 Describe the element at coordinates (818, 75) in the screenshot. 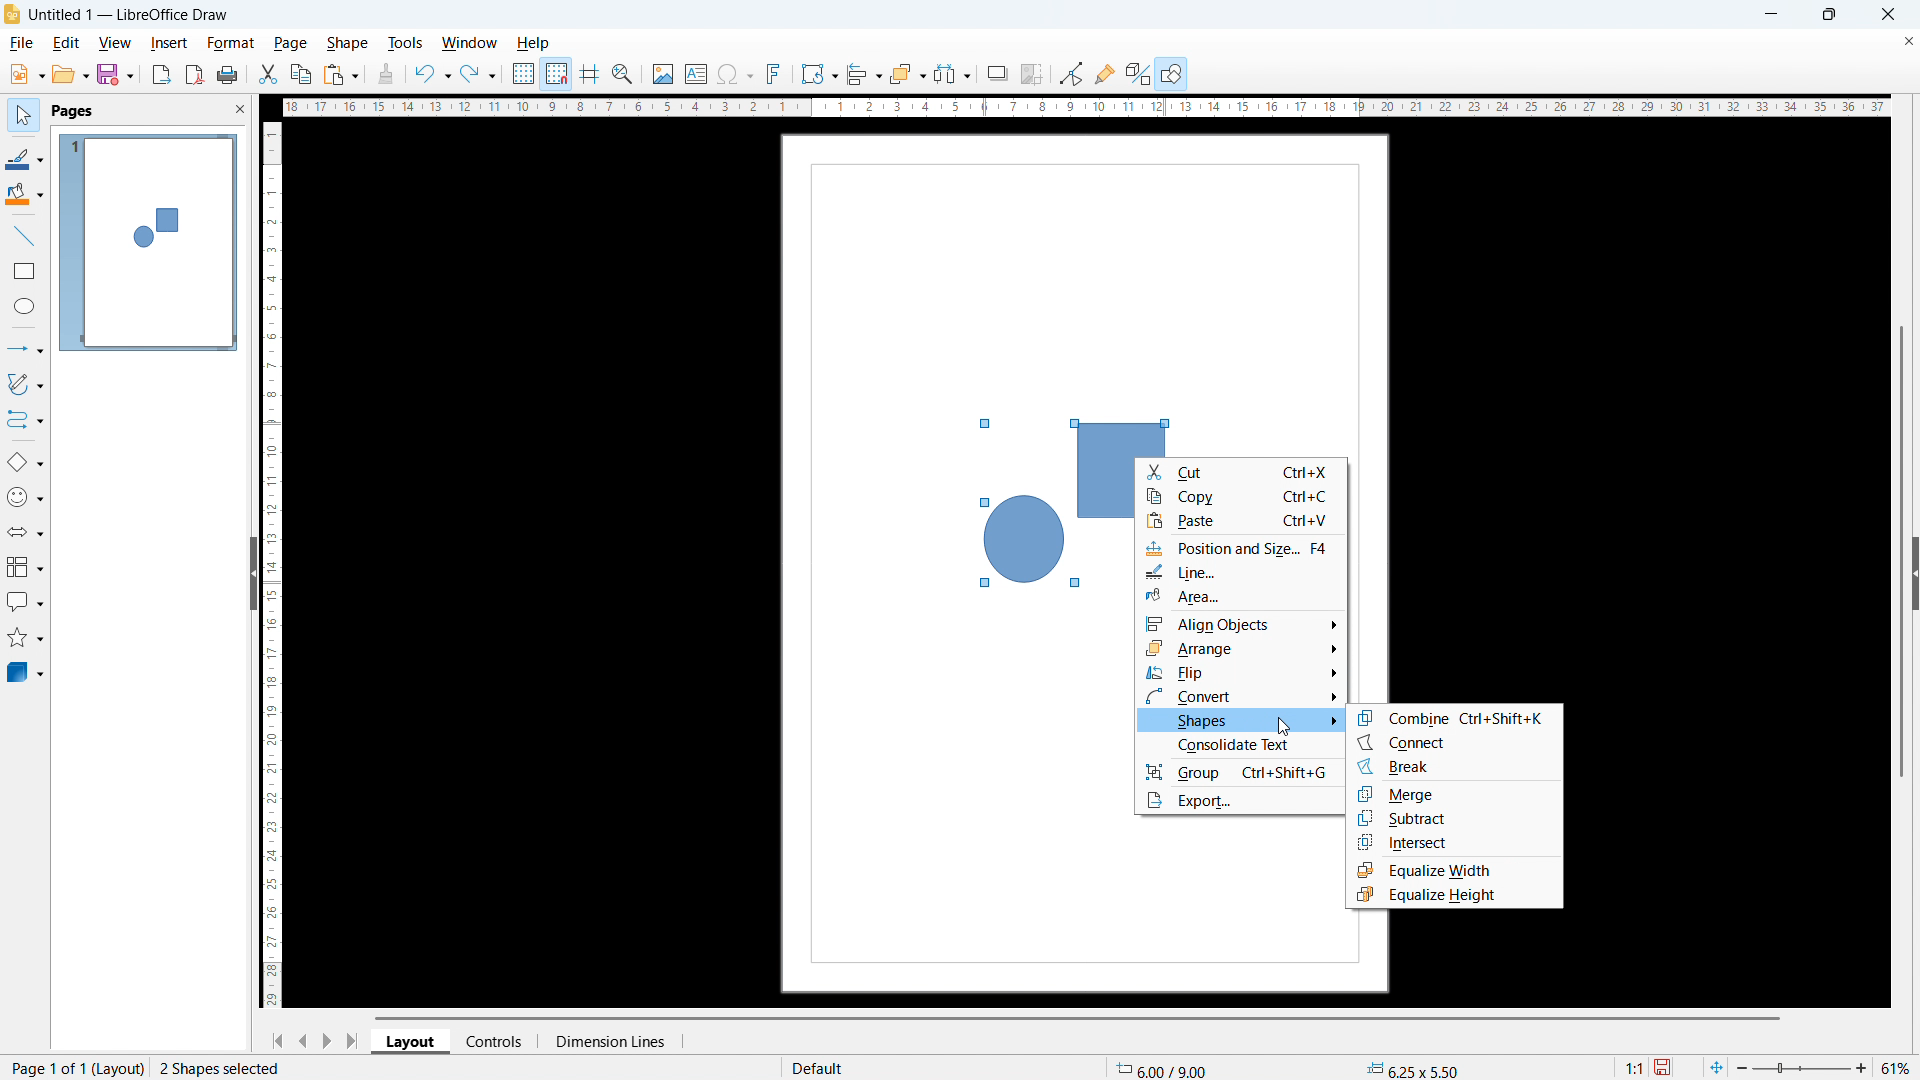

I see `transformation` at that location.